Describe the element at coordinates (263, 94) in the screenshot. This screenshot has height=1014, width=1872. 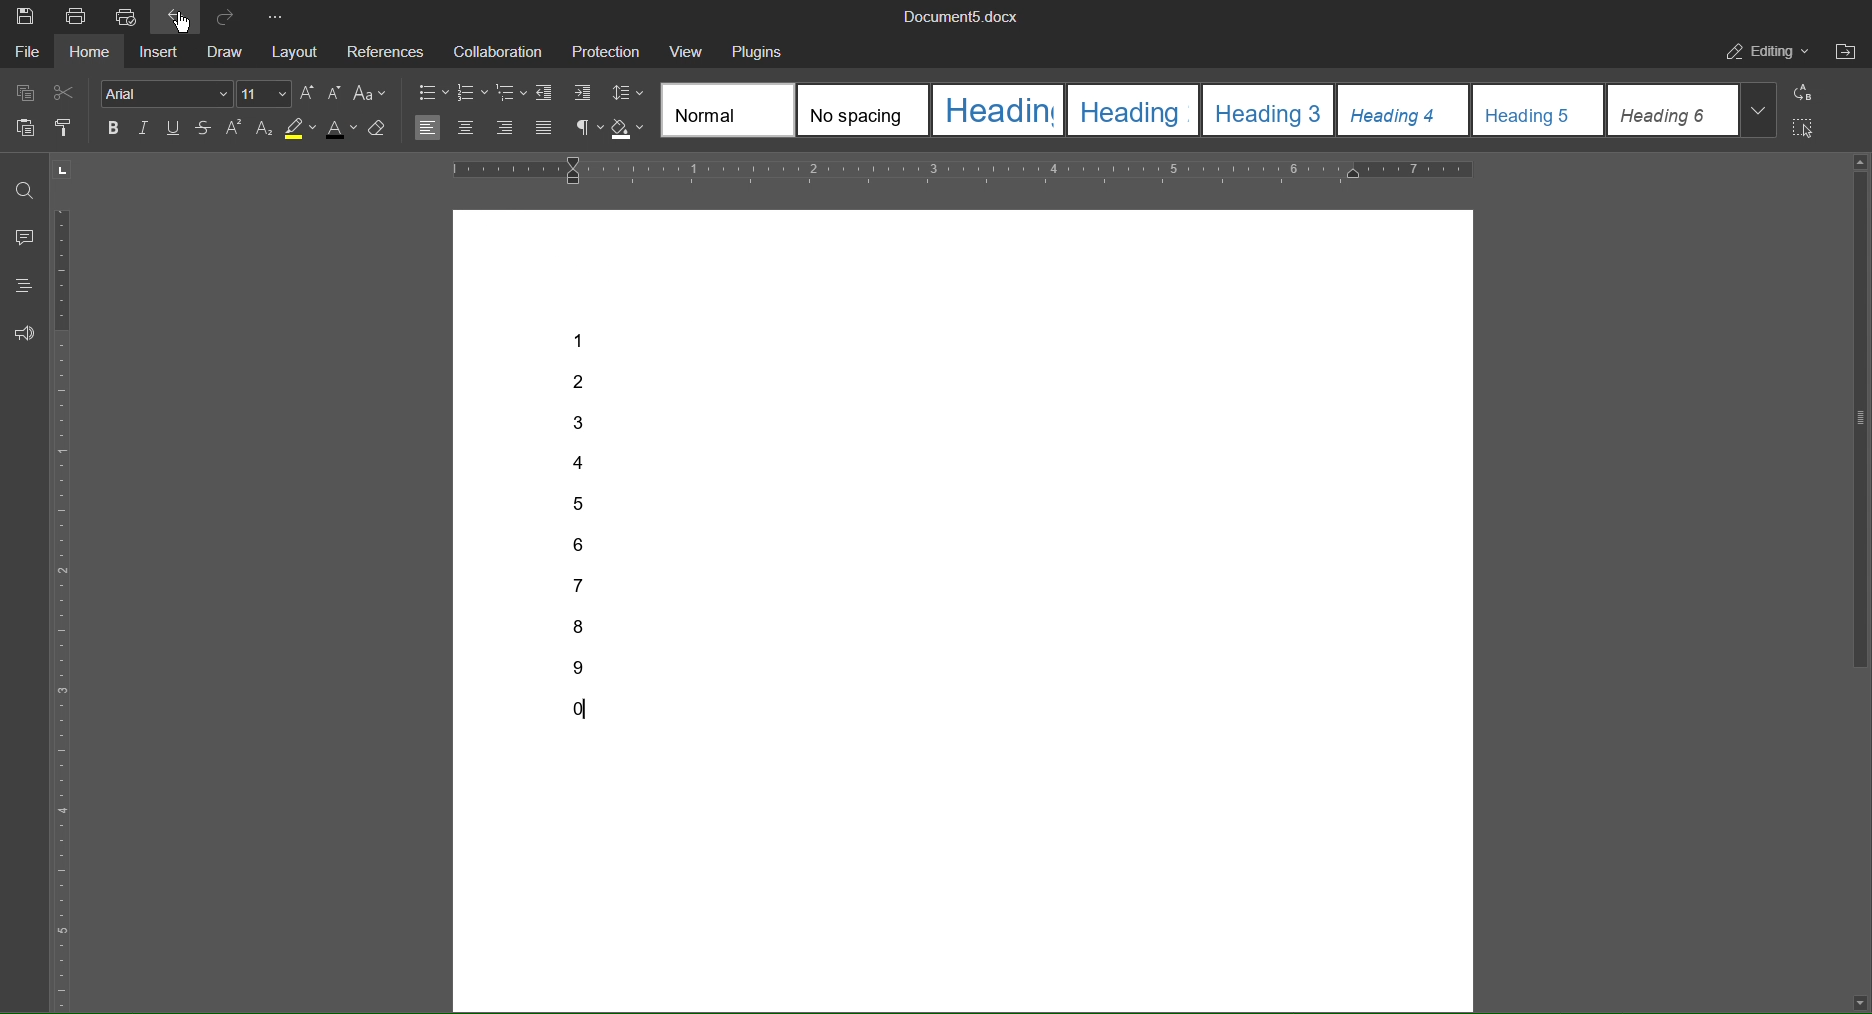
I see `Font size` at that location.